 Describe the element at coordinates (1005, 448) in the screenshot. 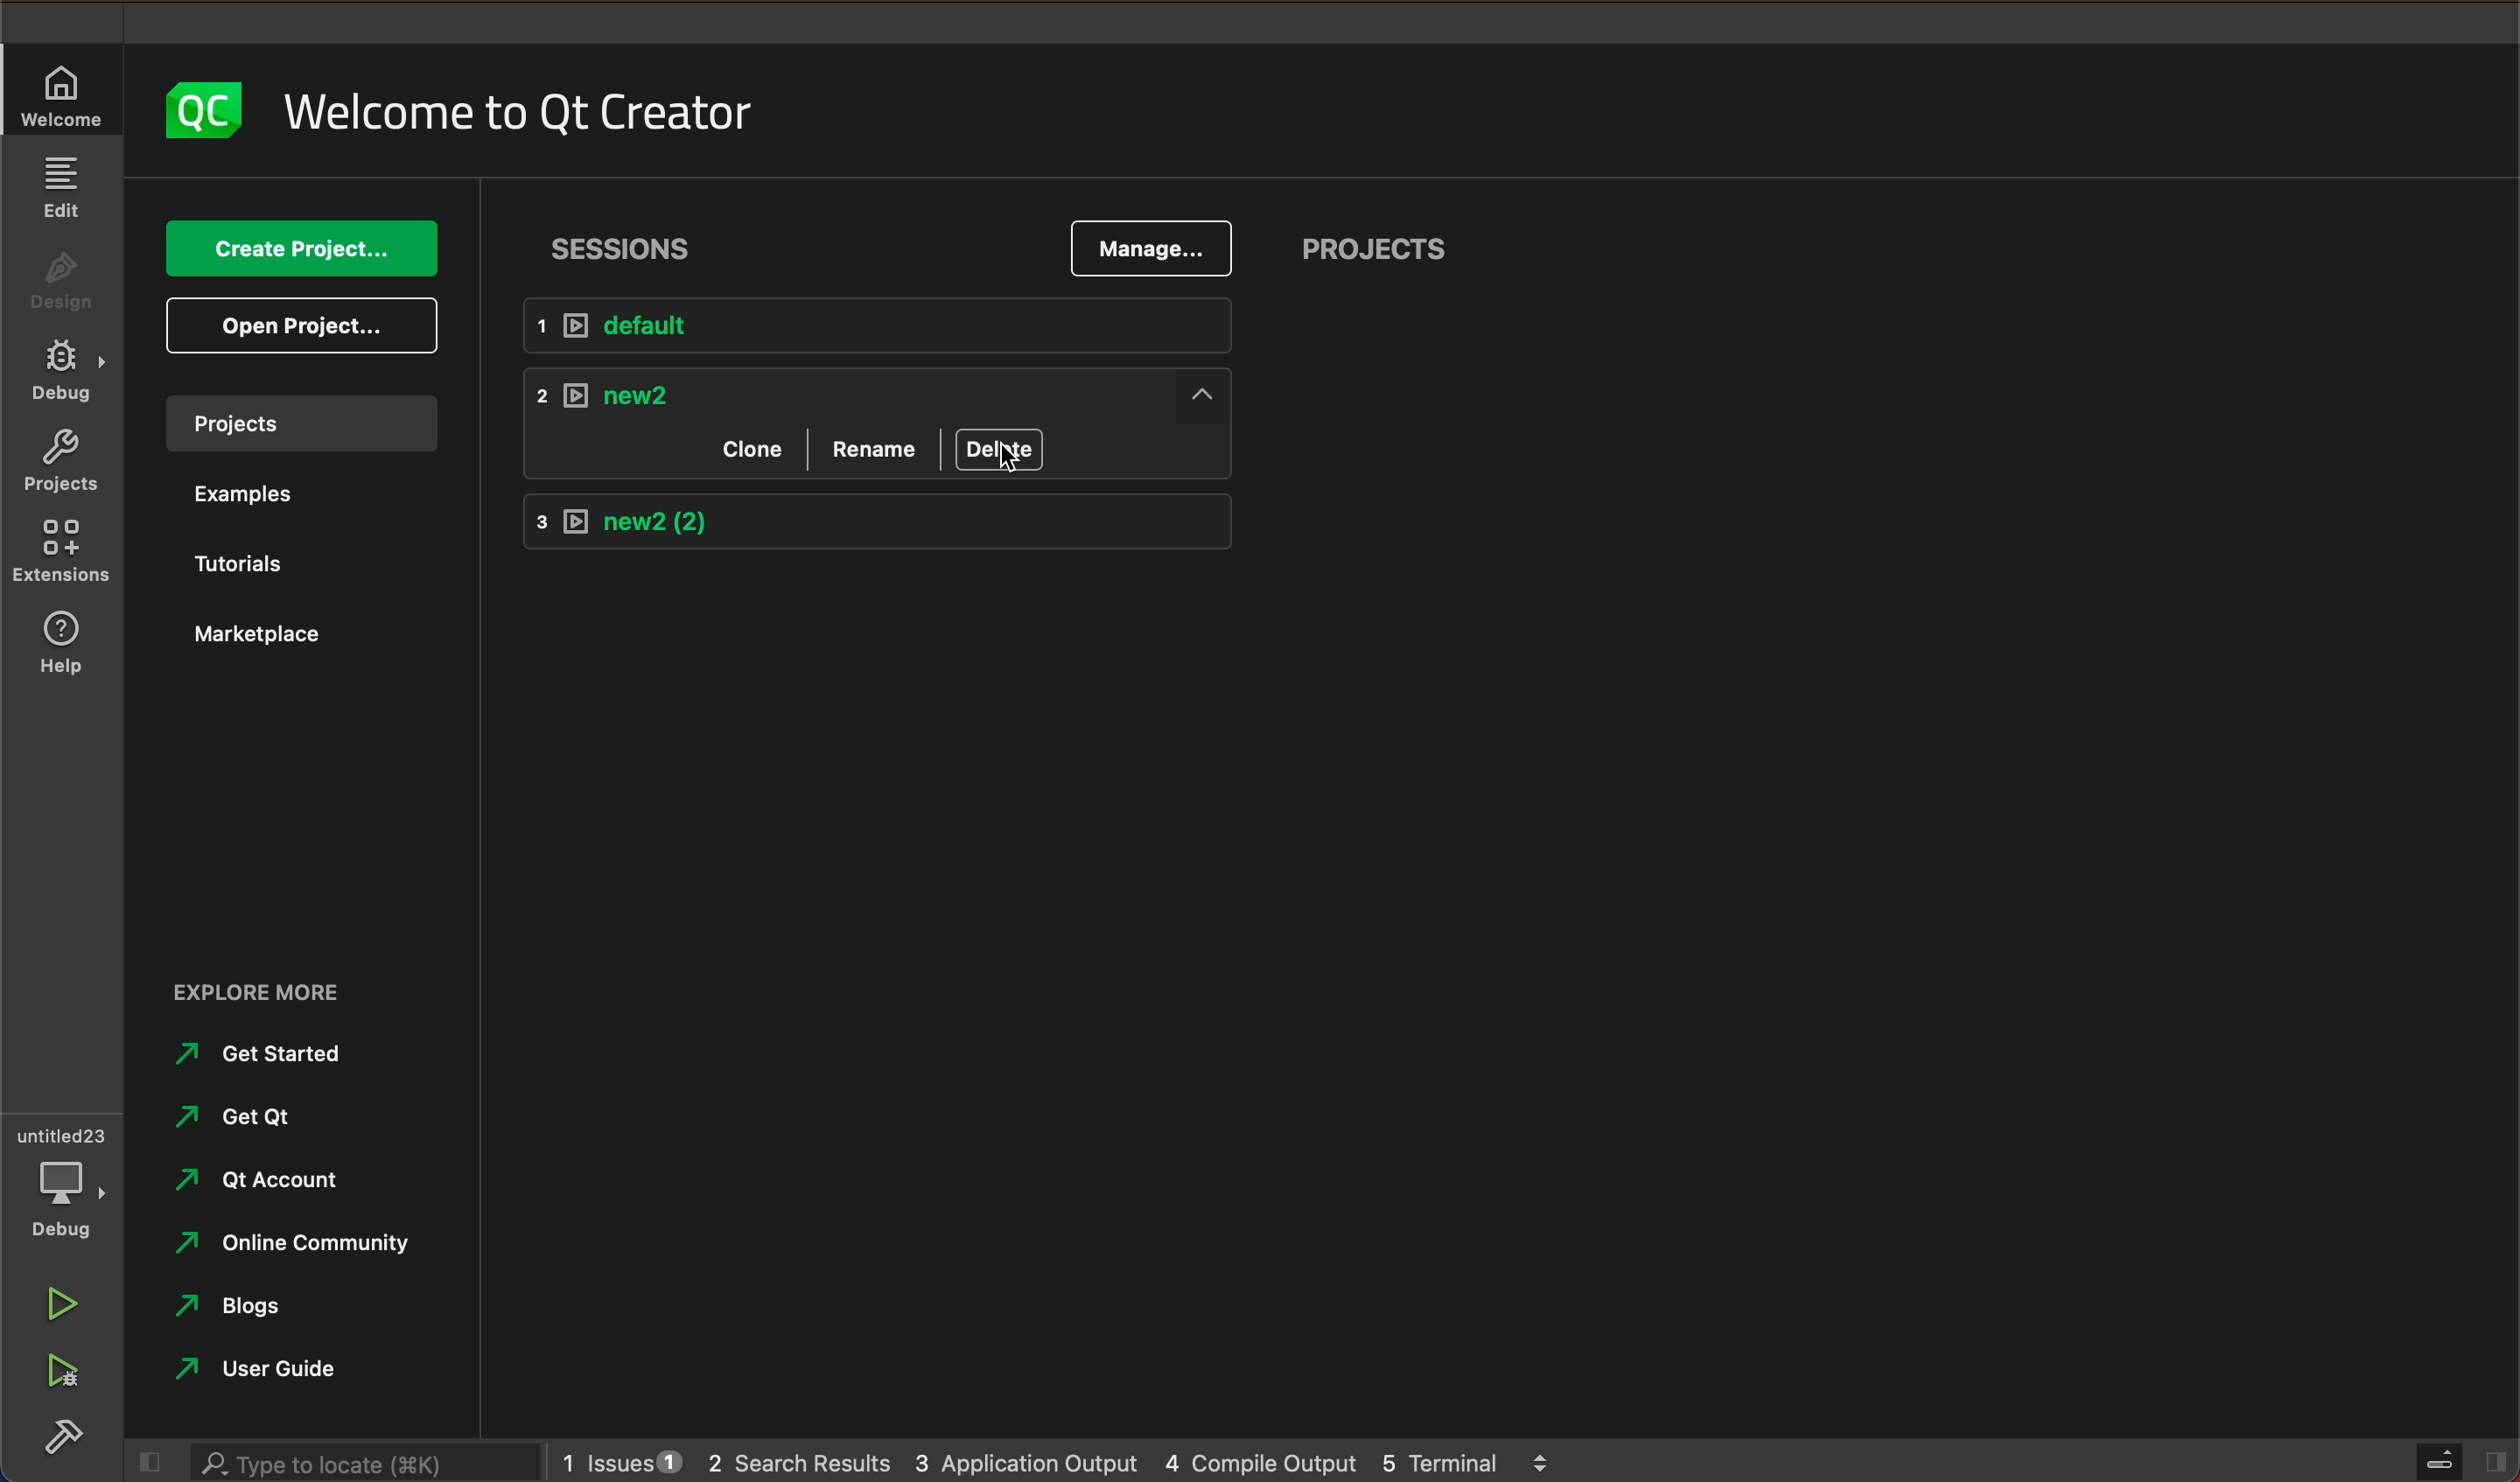

I see `delete` at that location.